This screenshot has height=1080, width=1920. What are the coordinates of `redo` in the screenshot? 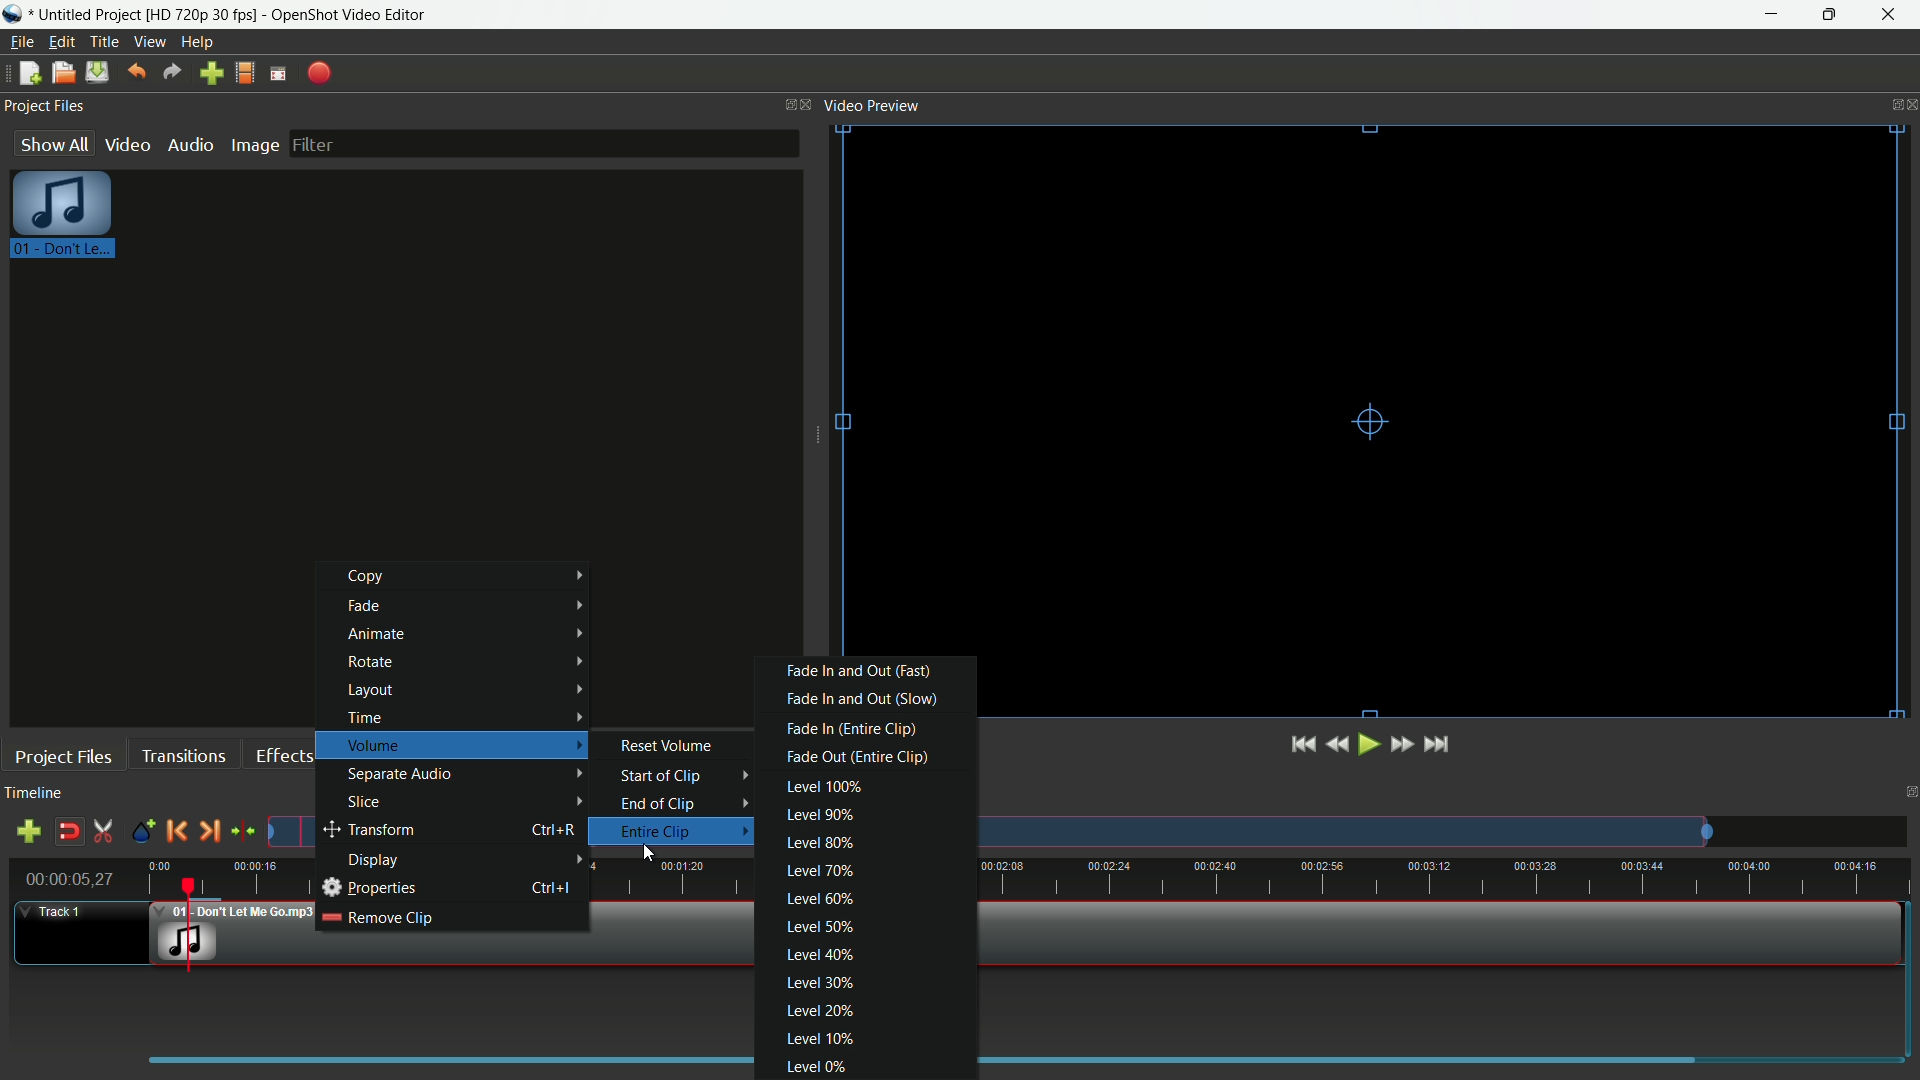 It's located at (172, 72).